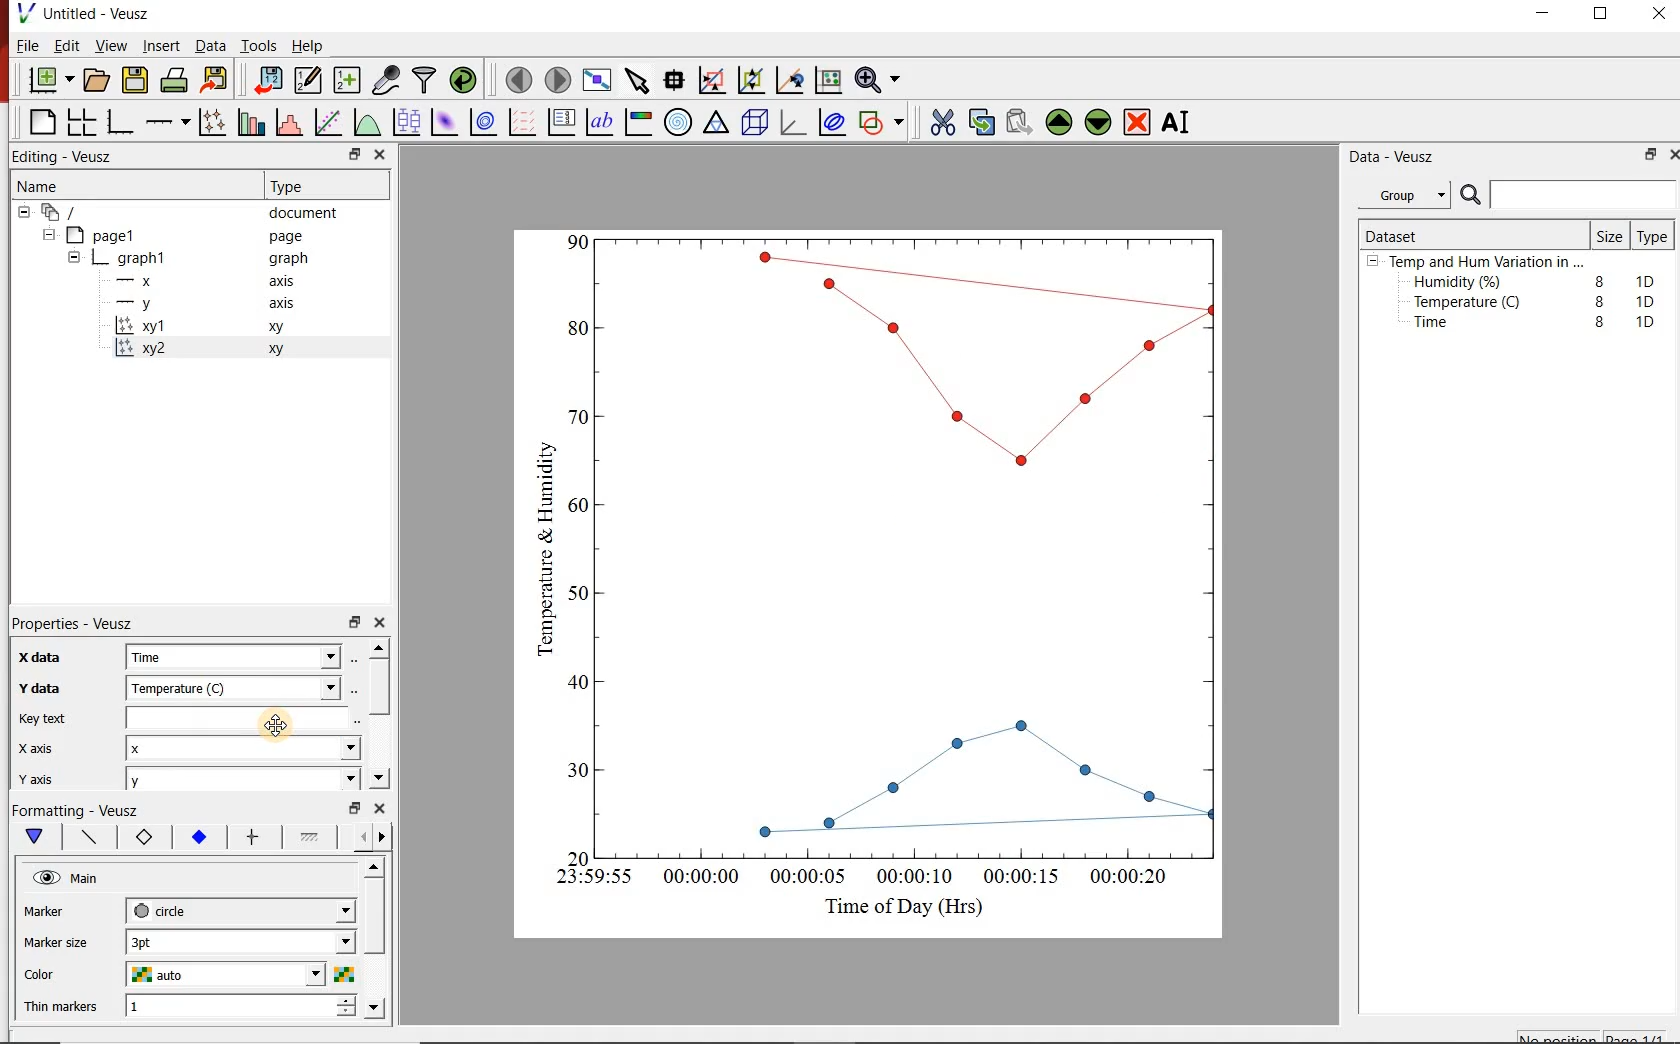  What do you see at coordinates (1471, 304) in the screenshot?
I see `Temperature (C)` at bounding box center [1471, 304].